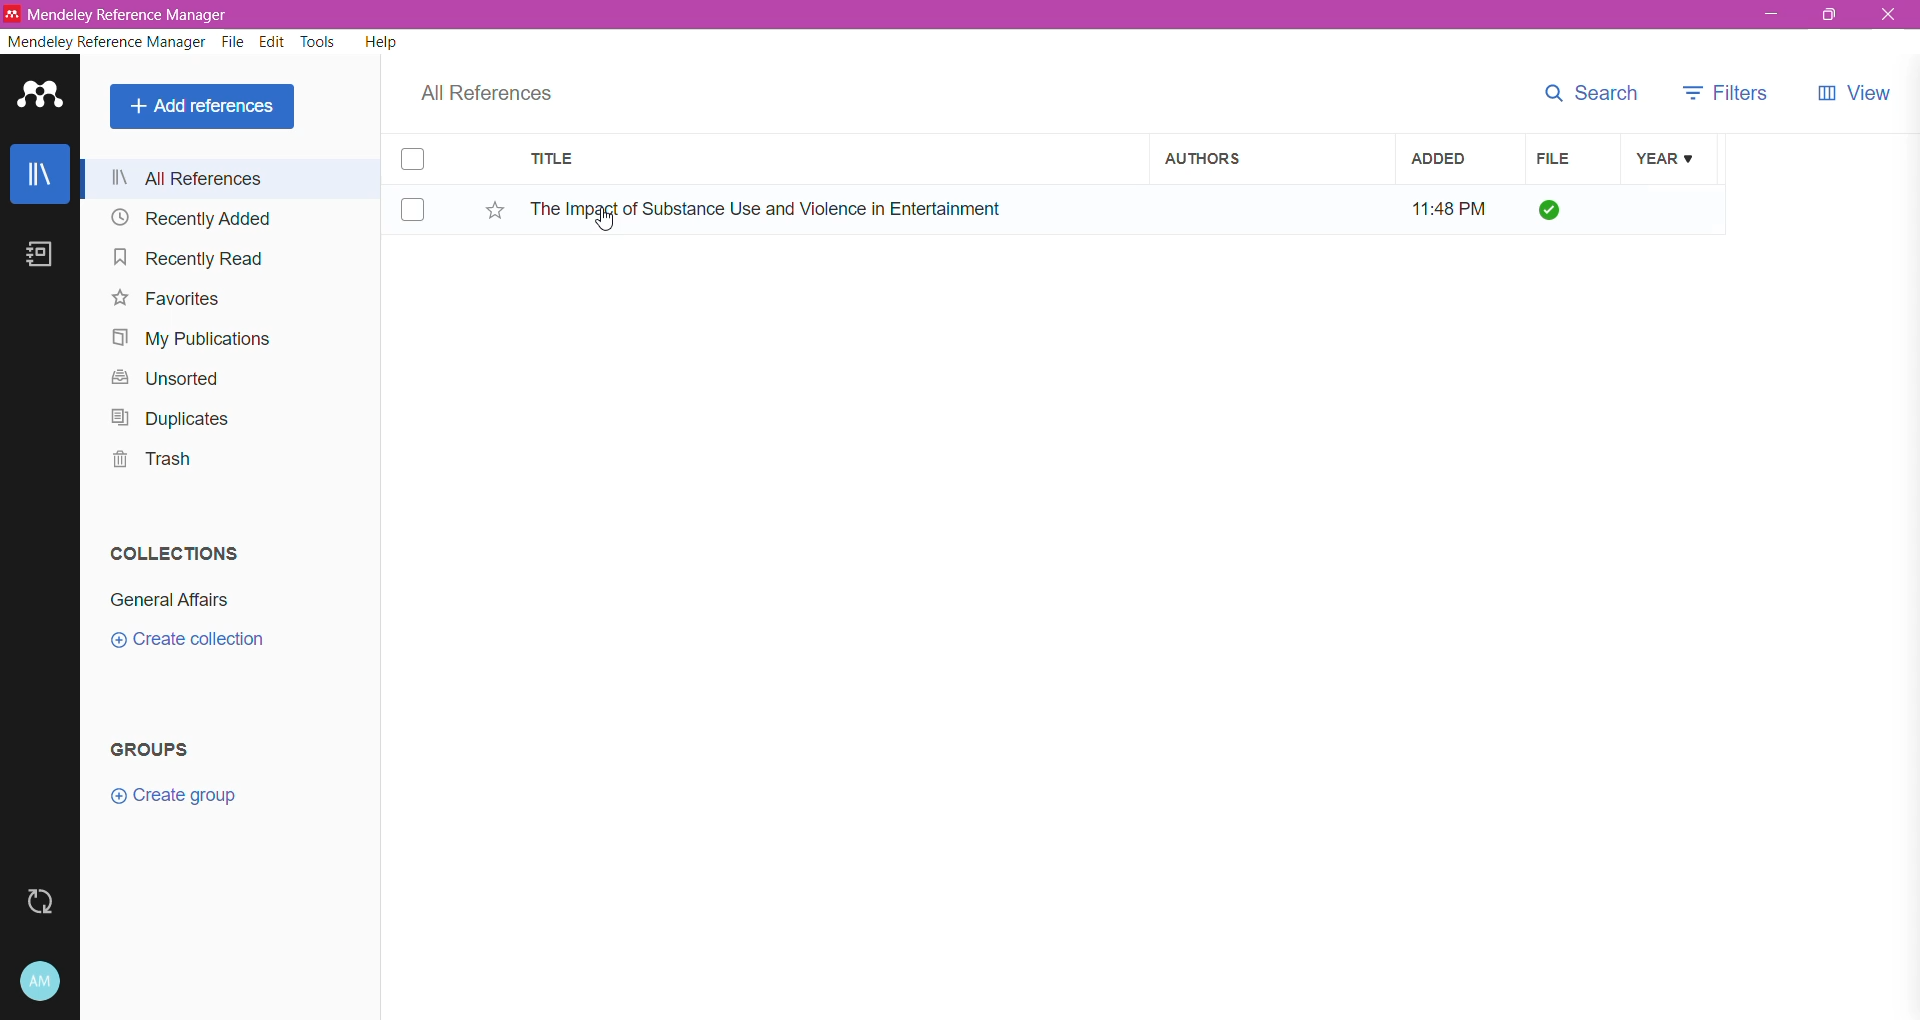 Image resolution: width=1920 pixels, height=1020 pixels. I want to click on Year of the Item, so click(1672, 206).